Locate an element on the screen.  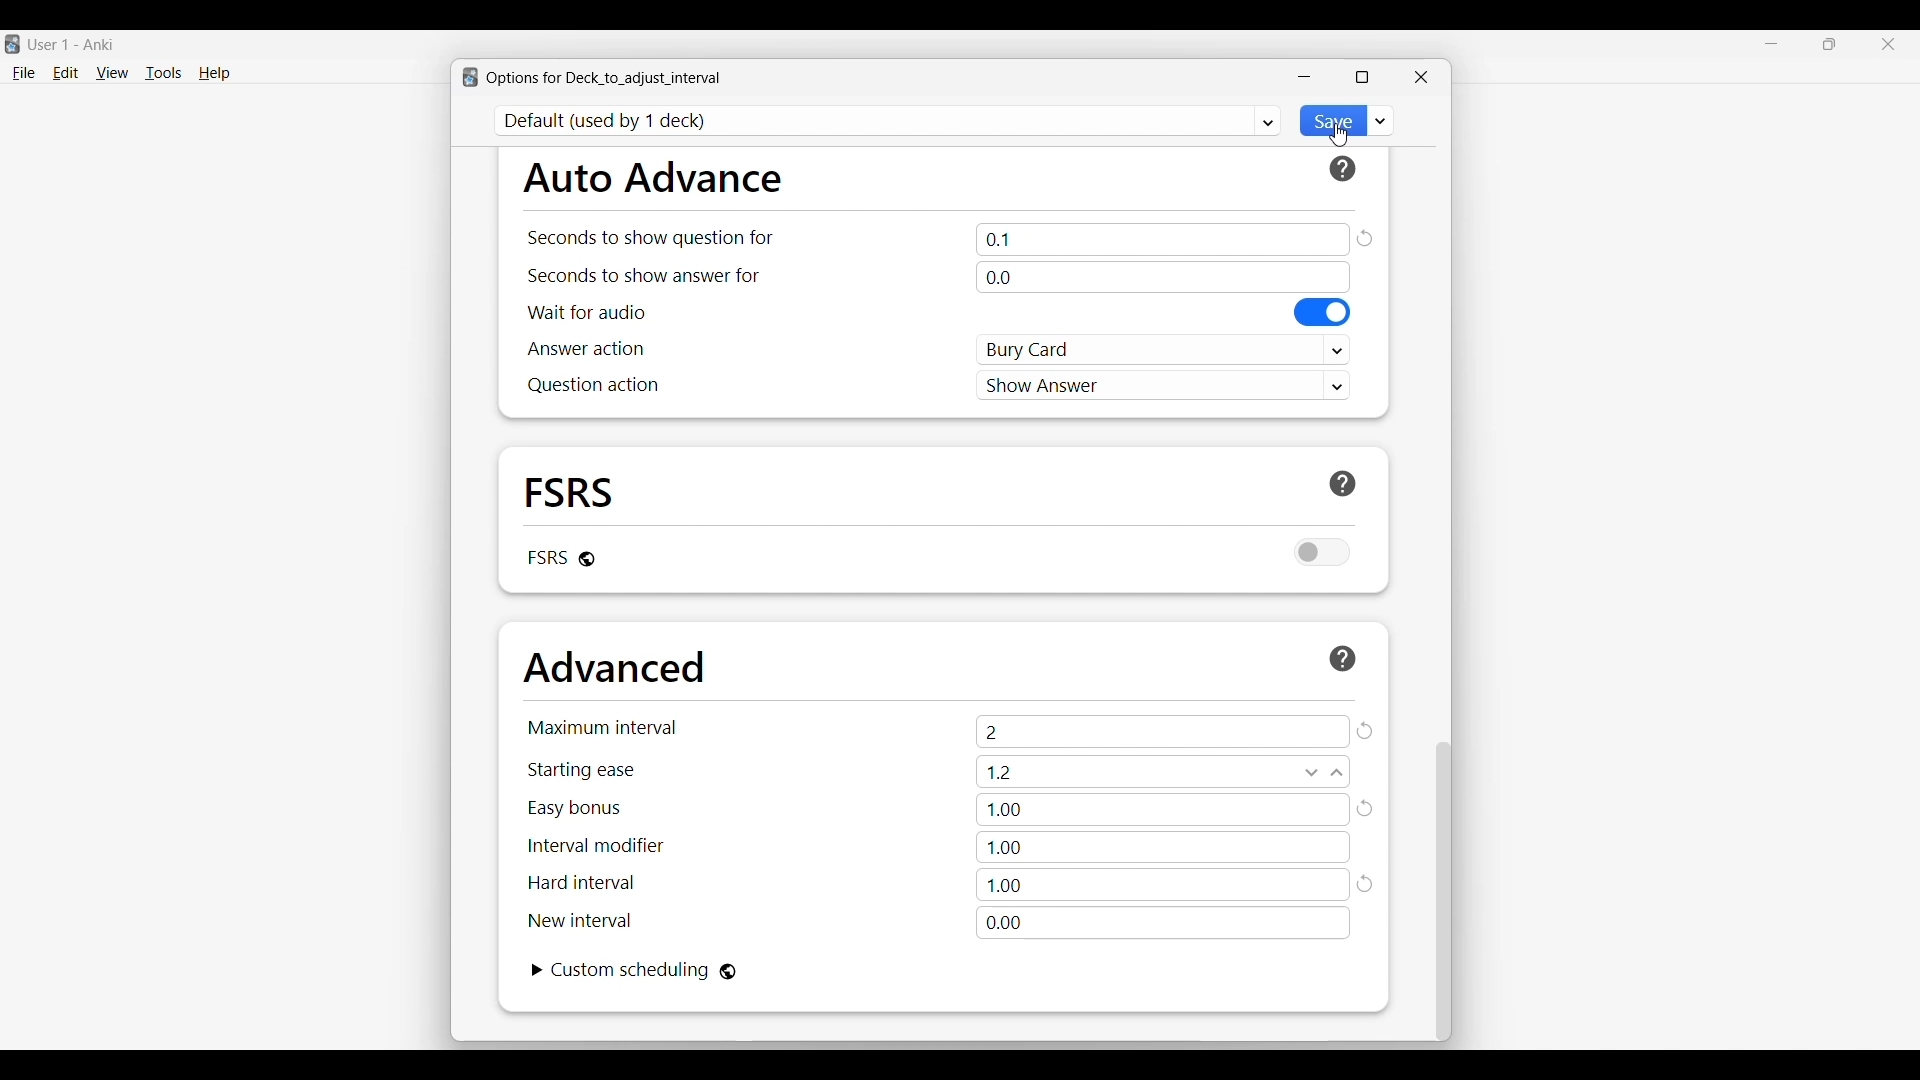
cursor is located at coordinates (1338, 137).